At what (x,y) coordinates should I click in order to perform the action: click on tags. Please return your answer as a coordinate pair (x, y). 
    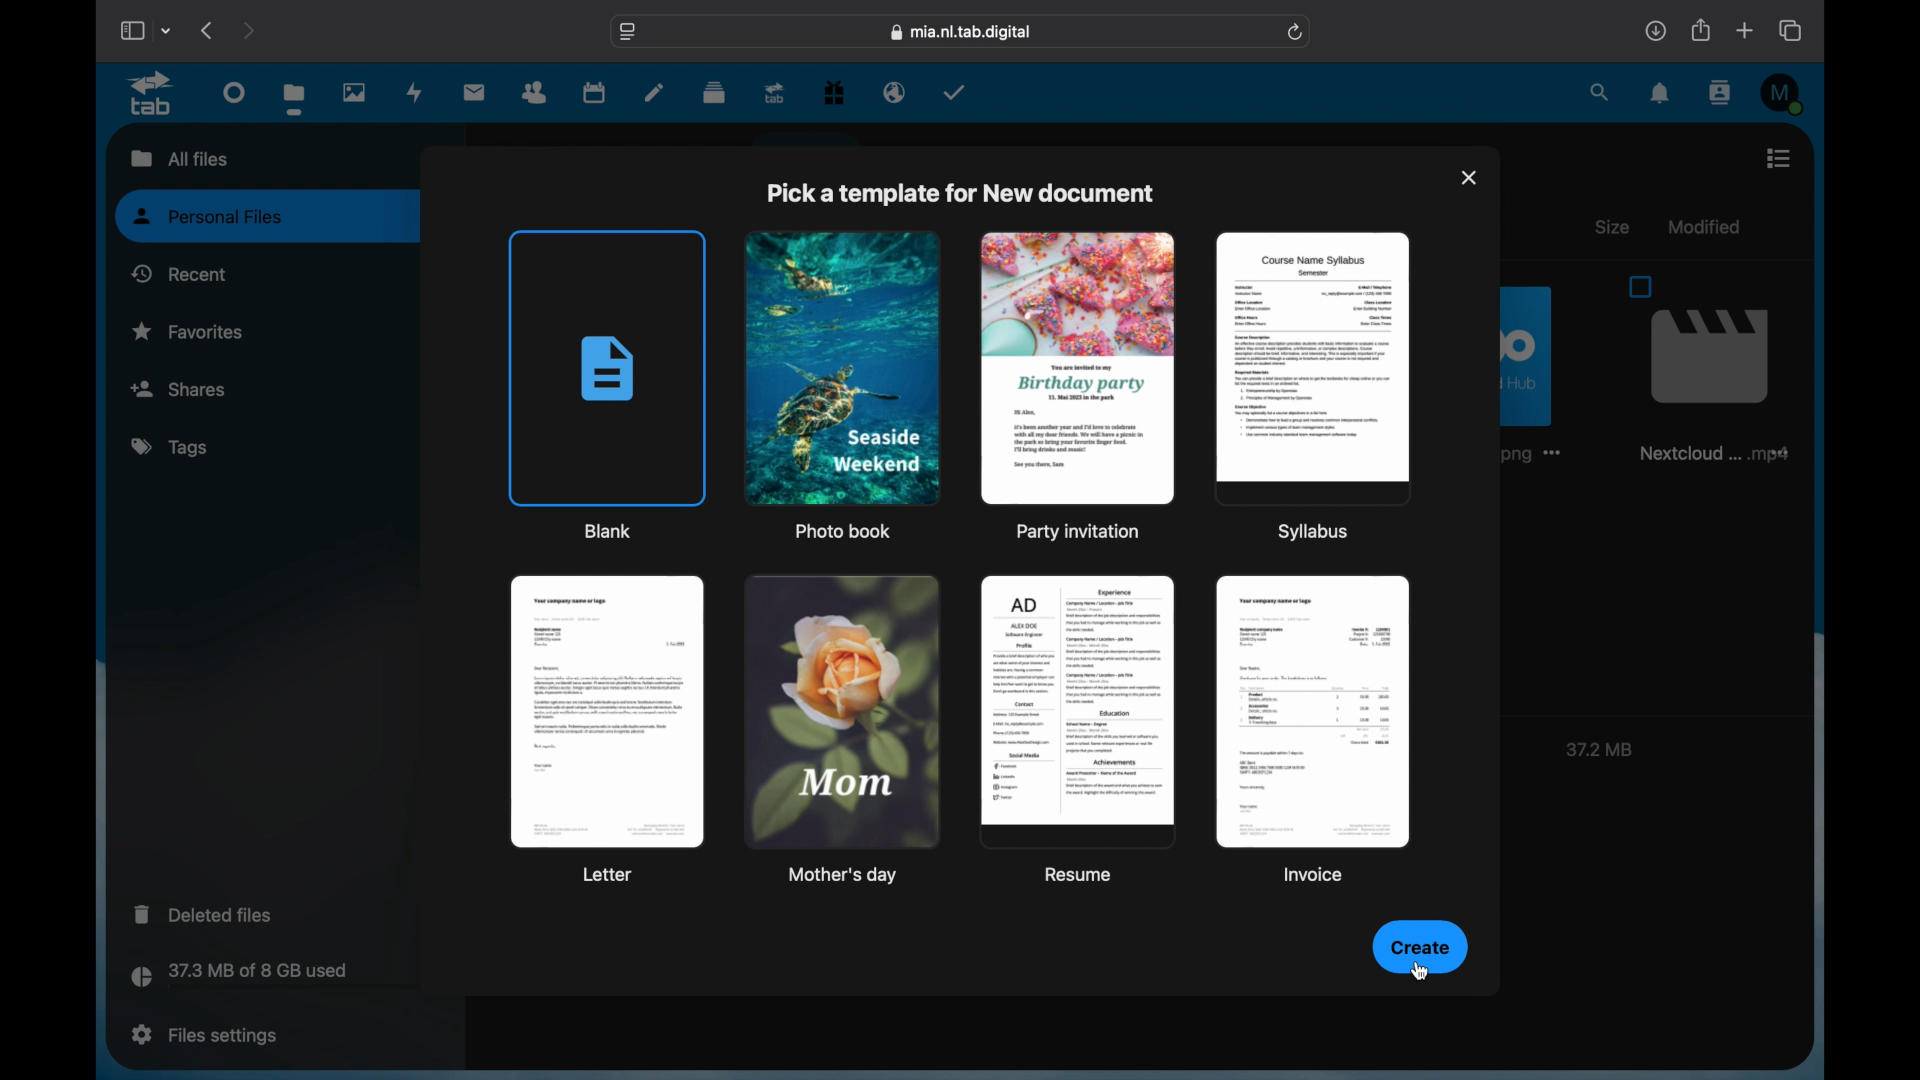
    Looking at the image, I should click on (172, 448).